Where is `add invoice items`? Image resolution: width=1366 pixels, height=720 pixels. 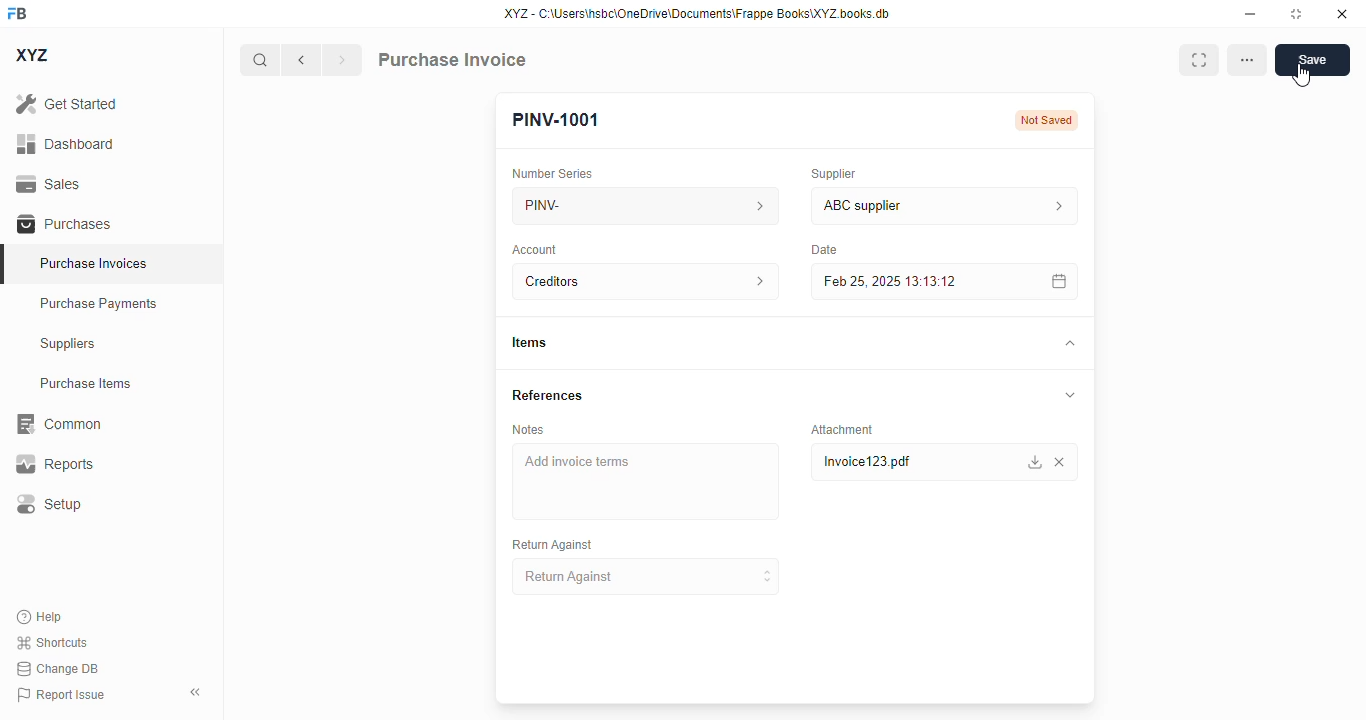 add invoice items is located at coordinates (644, 481).